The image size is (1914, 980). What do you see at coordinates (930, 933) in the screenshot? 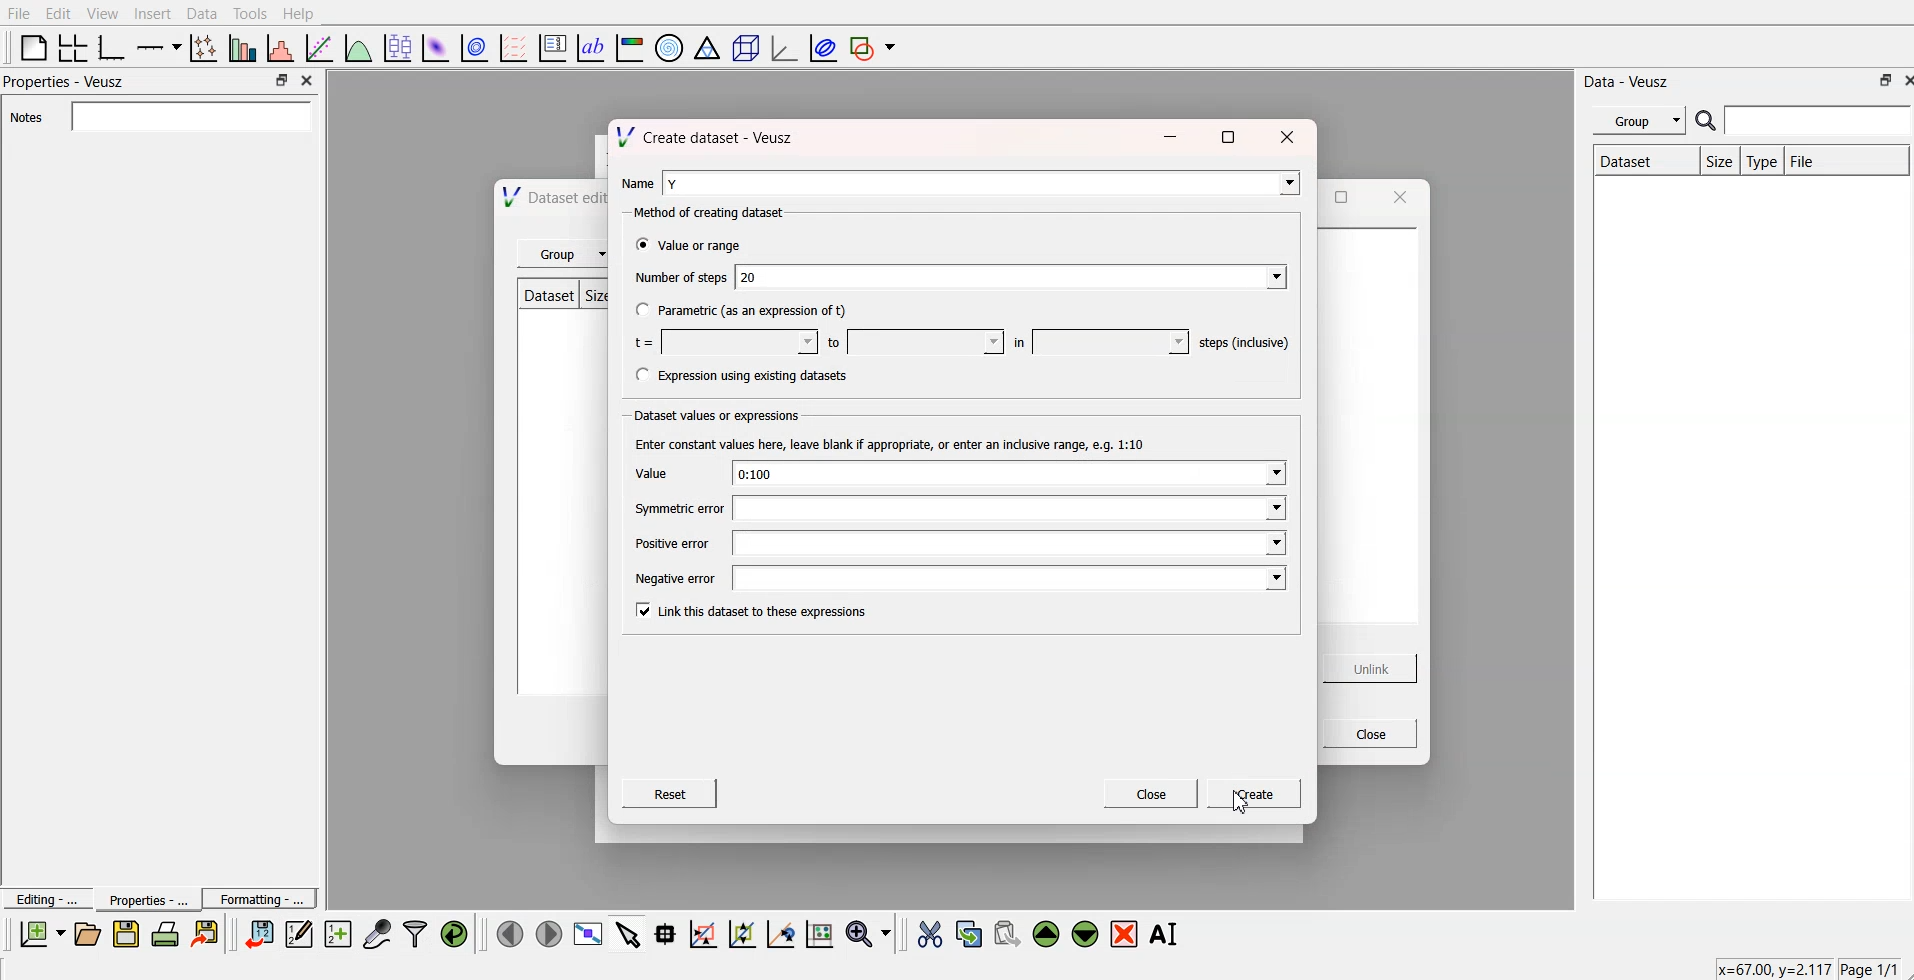
I see `Cut` at bounding box center [930, 933].